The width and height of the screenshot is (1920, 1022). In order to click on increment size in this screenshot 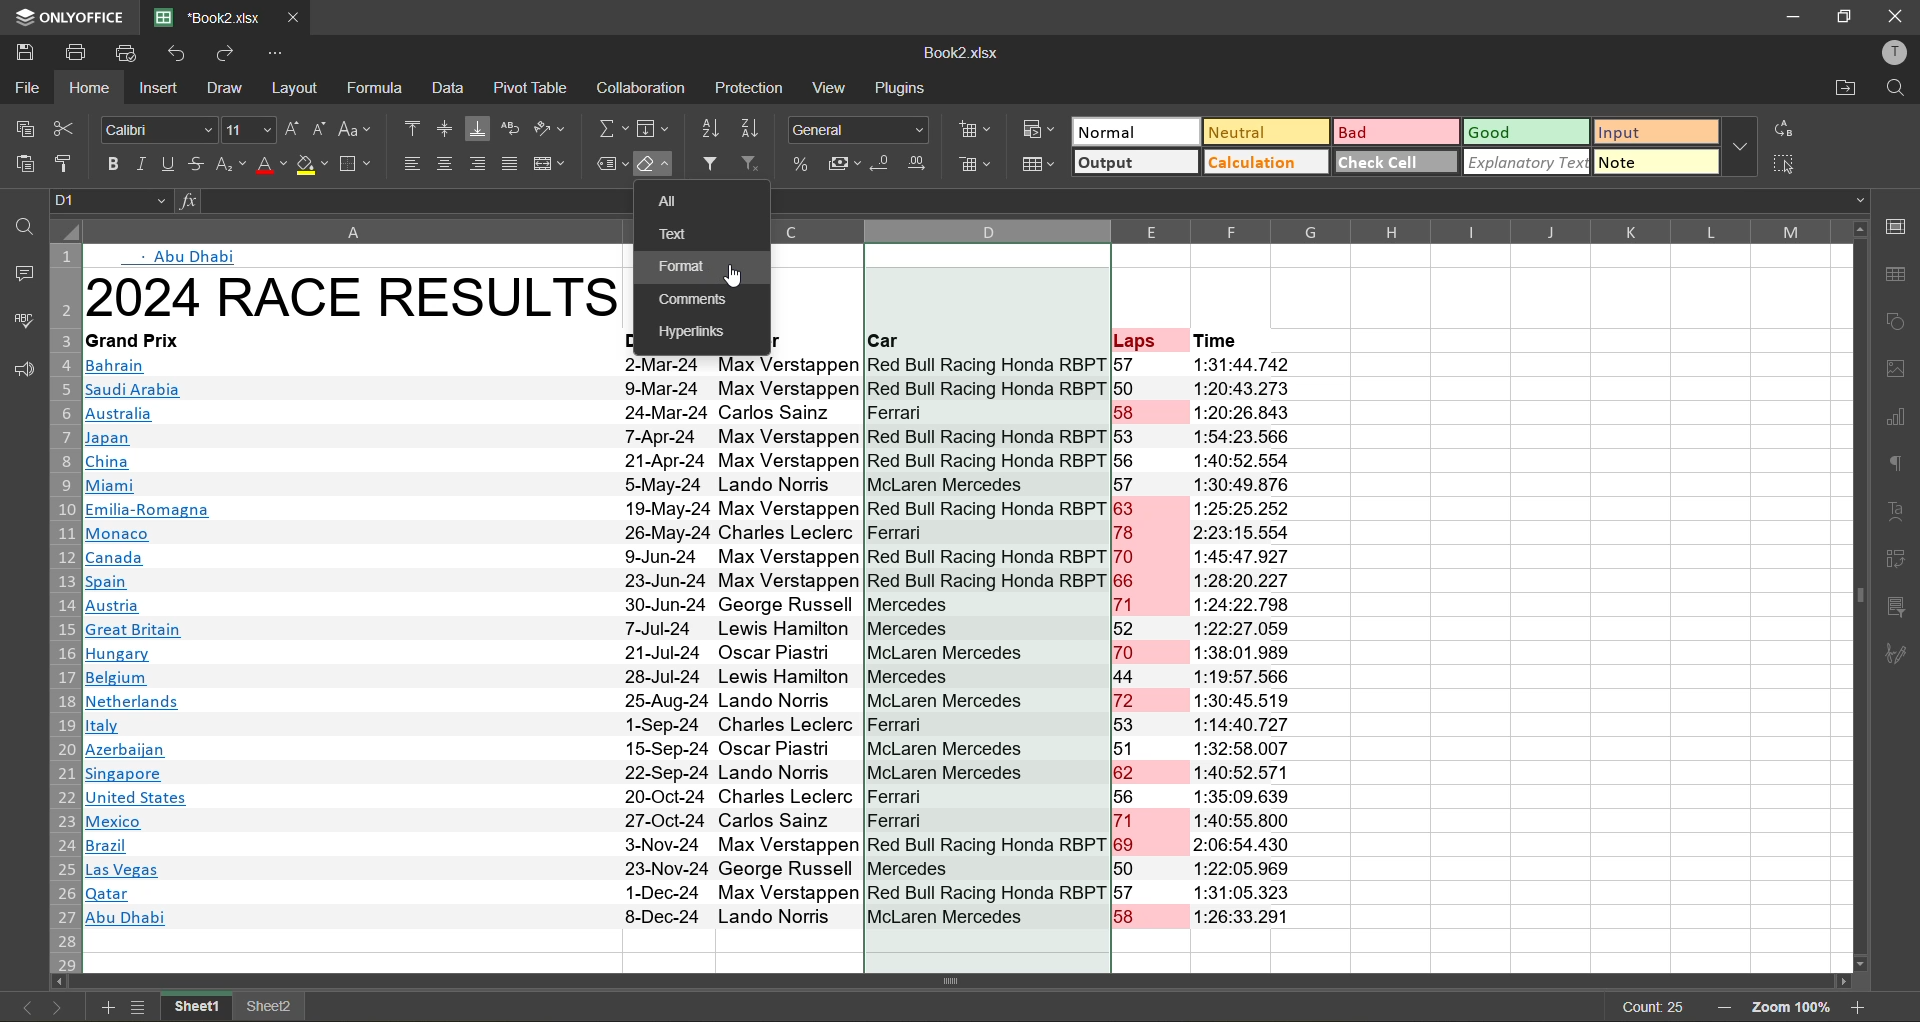, I will do `click(292, 130)`.